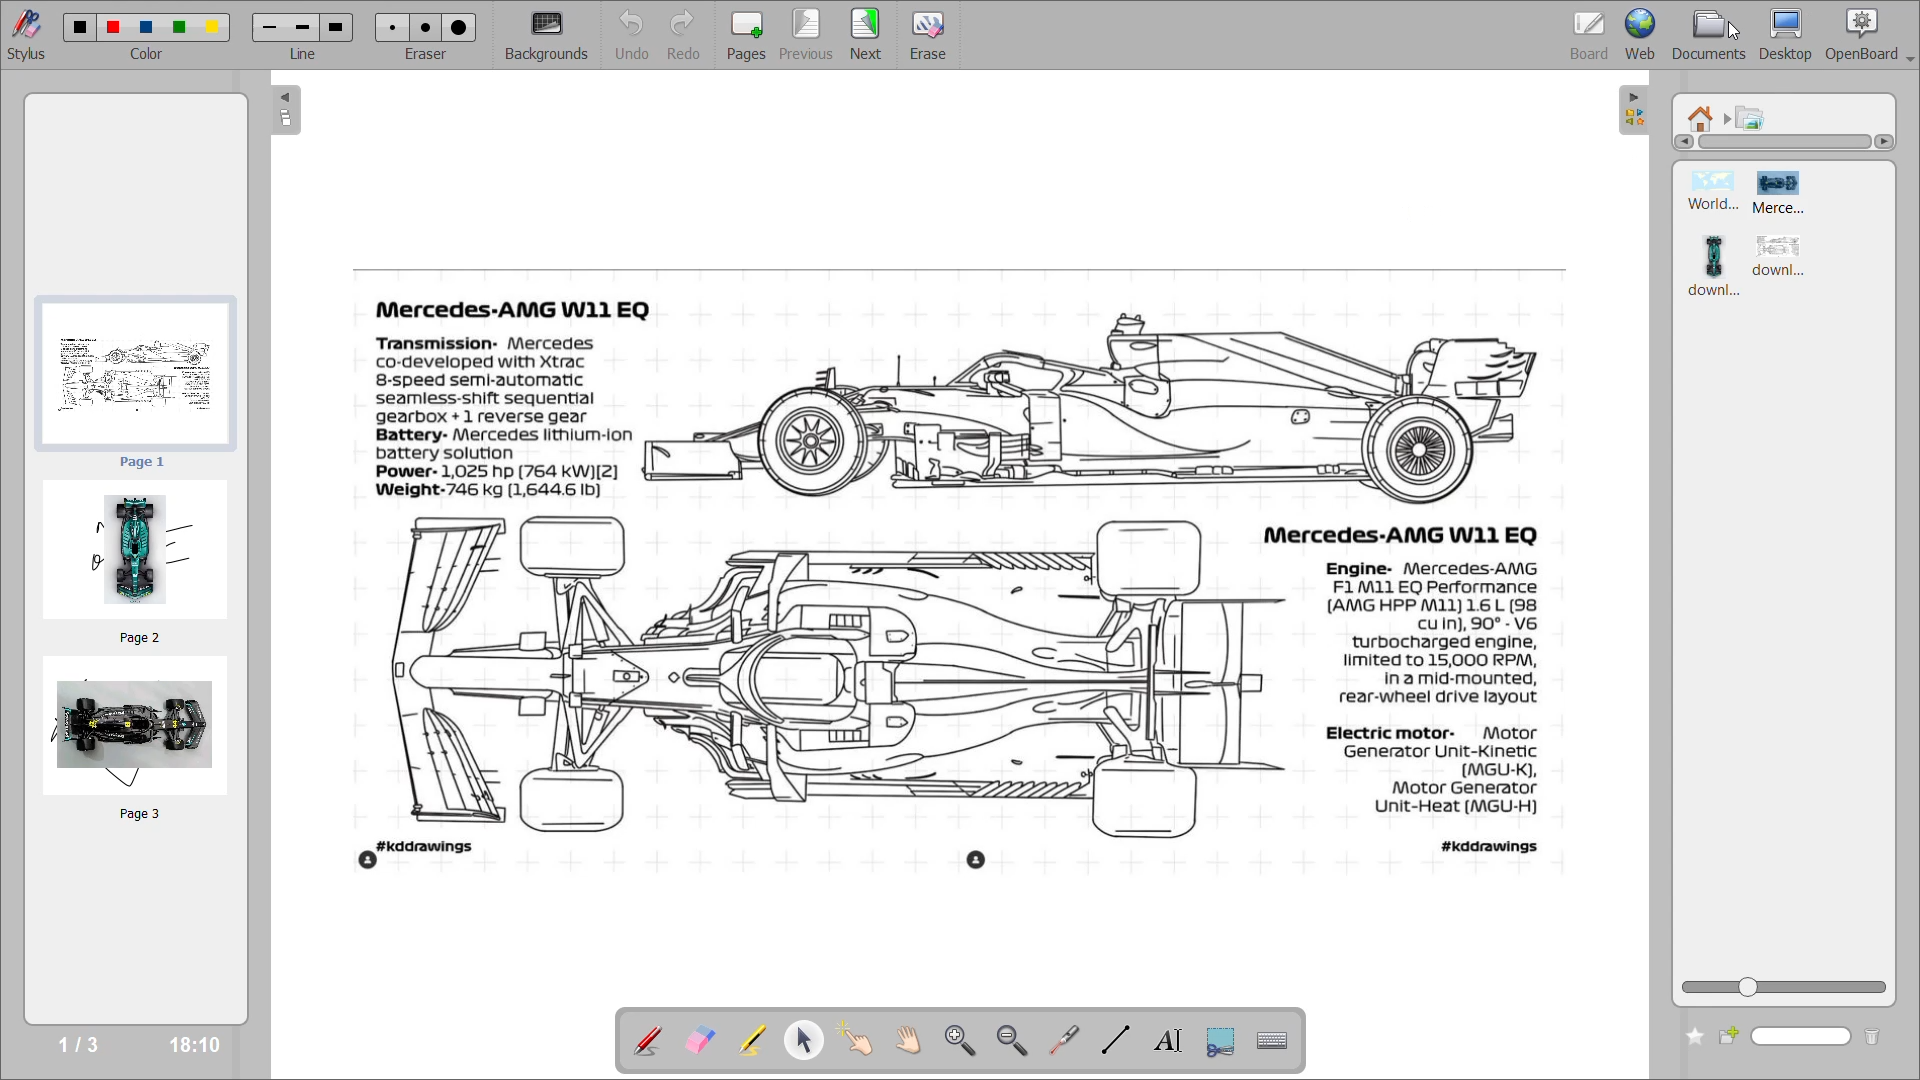 This screenshot has width=1920, height=1080. Describe the element at coordinates (1786, 259) in the screenshot. I see `downloaded image` at that location.